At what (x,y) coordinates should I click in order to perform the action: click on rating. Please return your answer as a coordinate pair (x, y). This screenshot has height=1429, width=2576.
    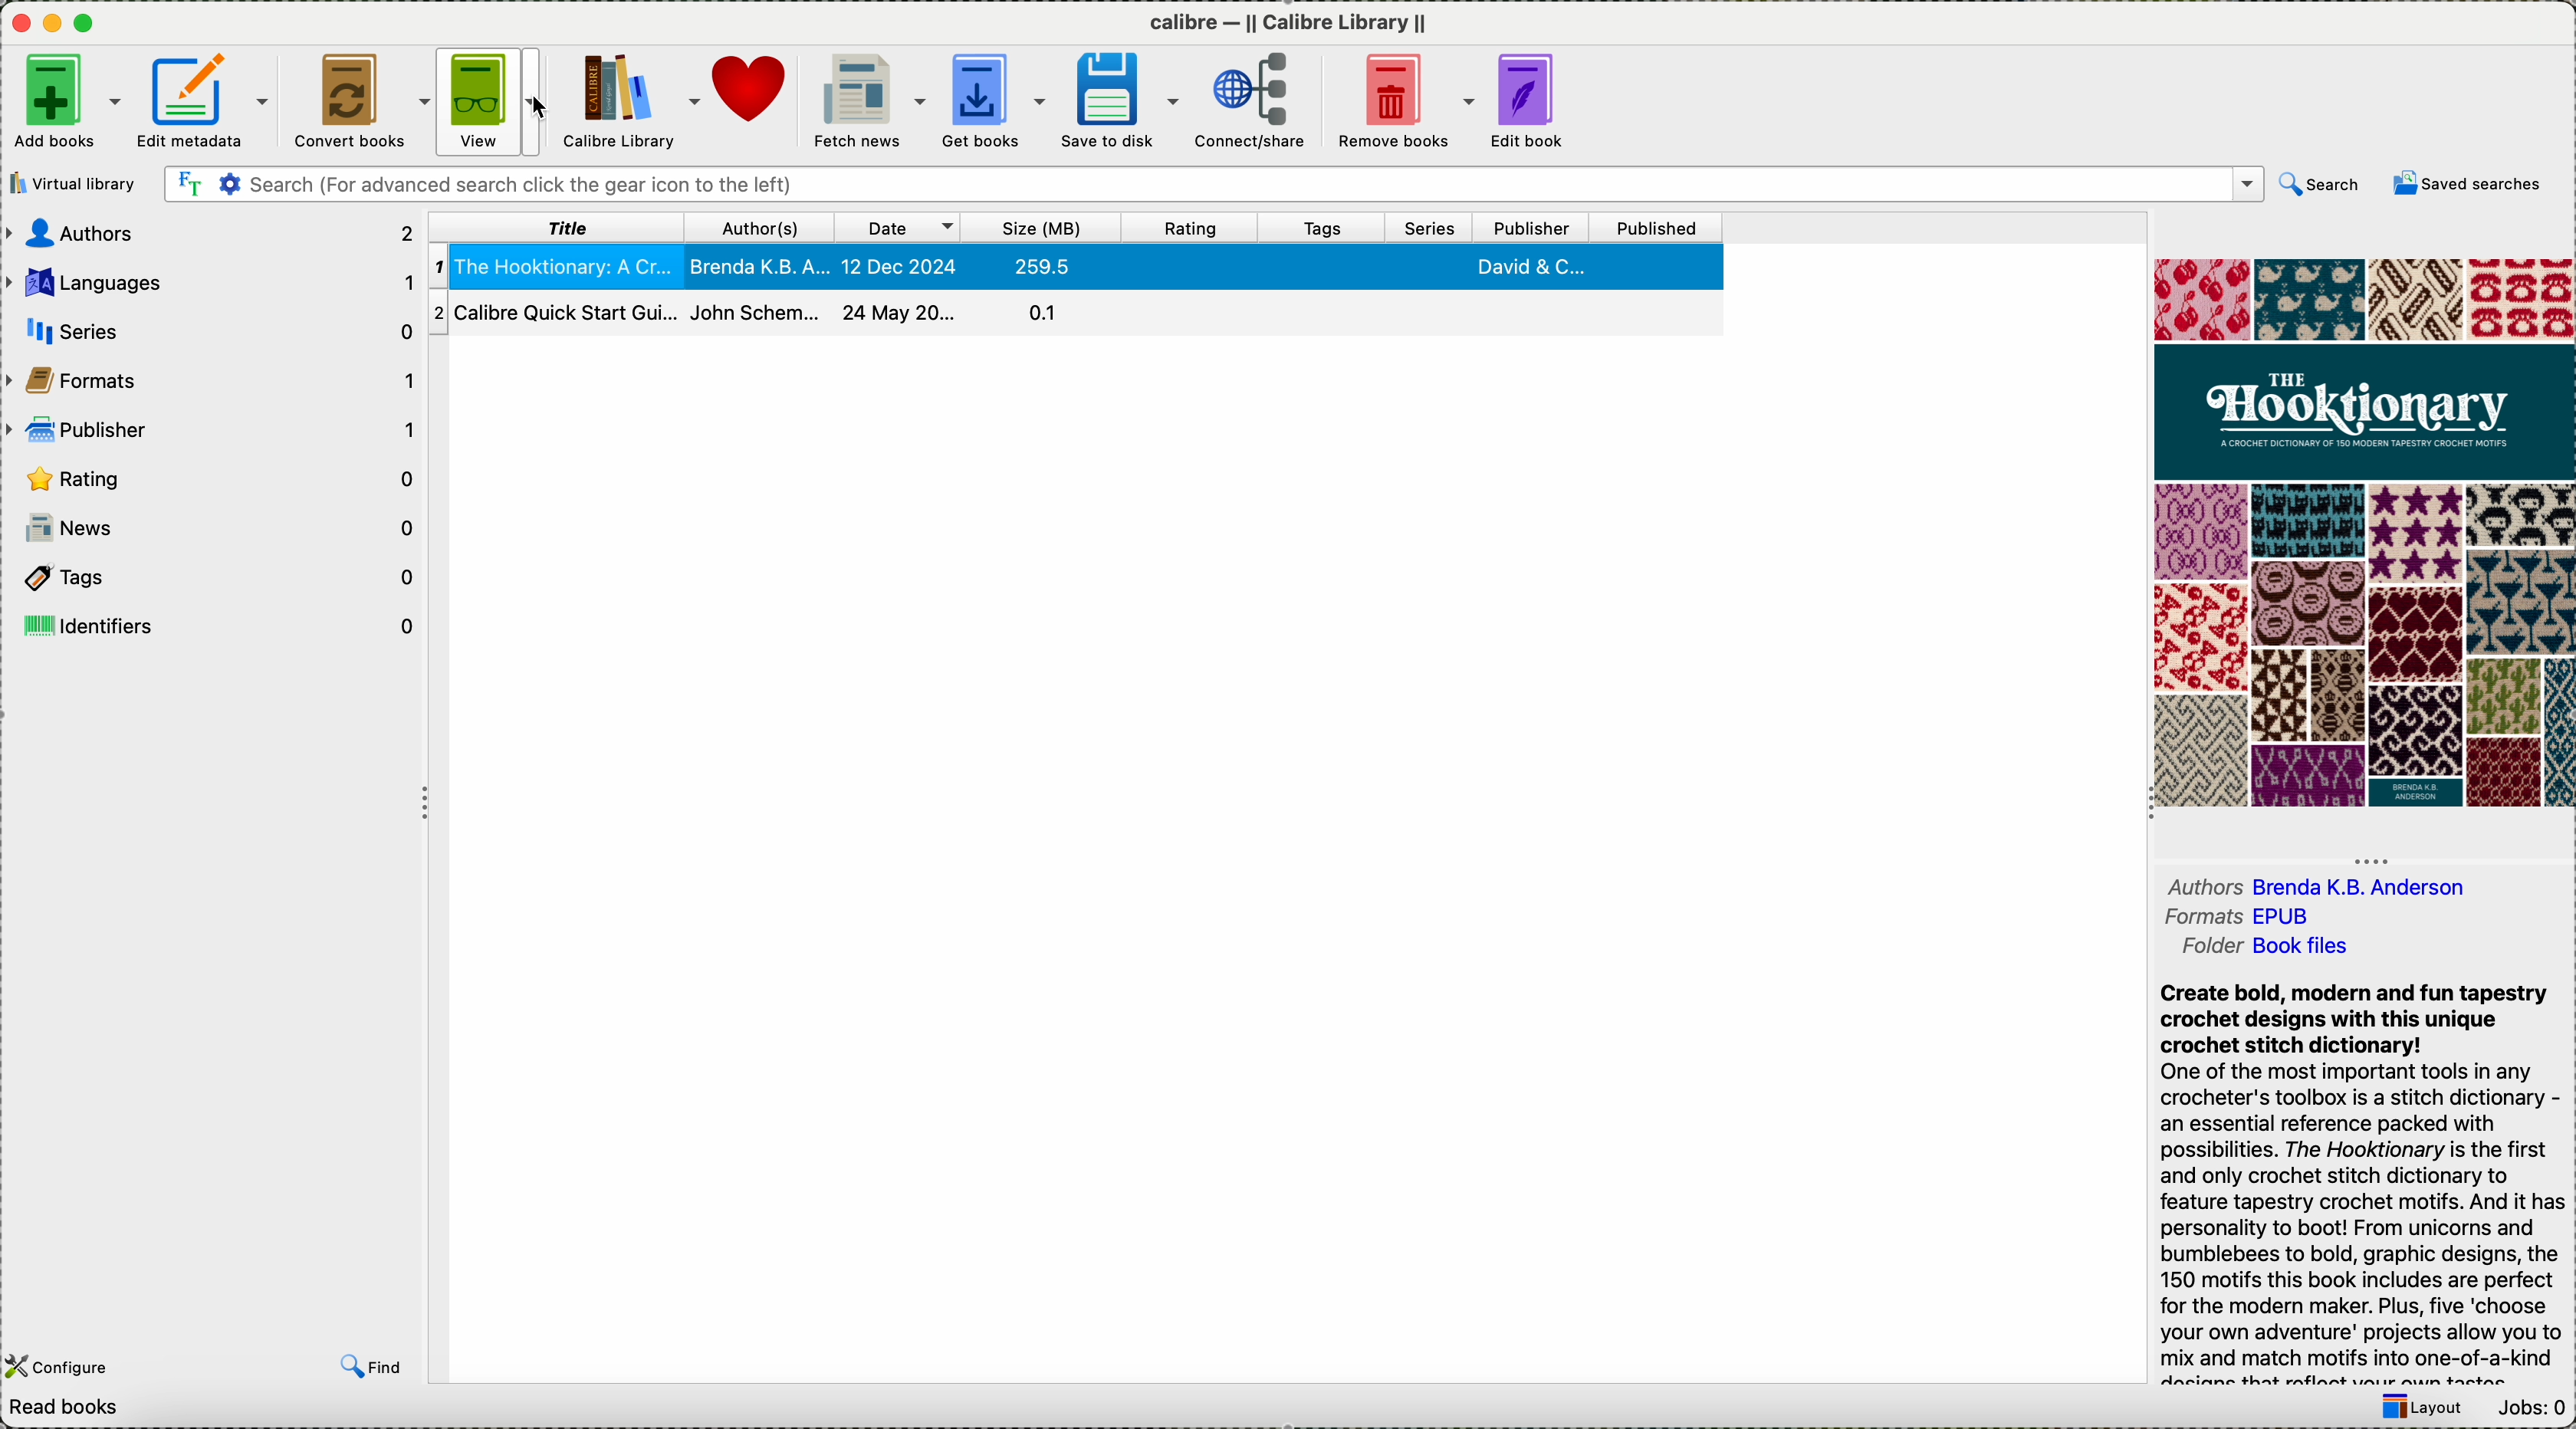
    Looking at the image, I should click on (217, 479).